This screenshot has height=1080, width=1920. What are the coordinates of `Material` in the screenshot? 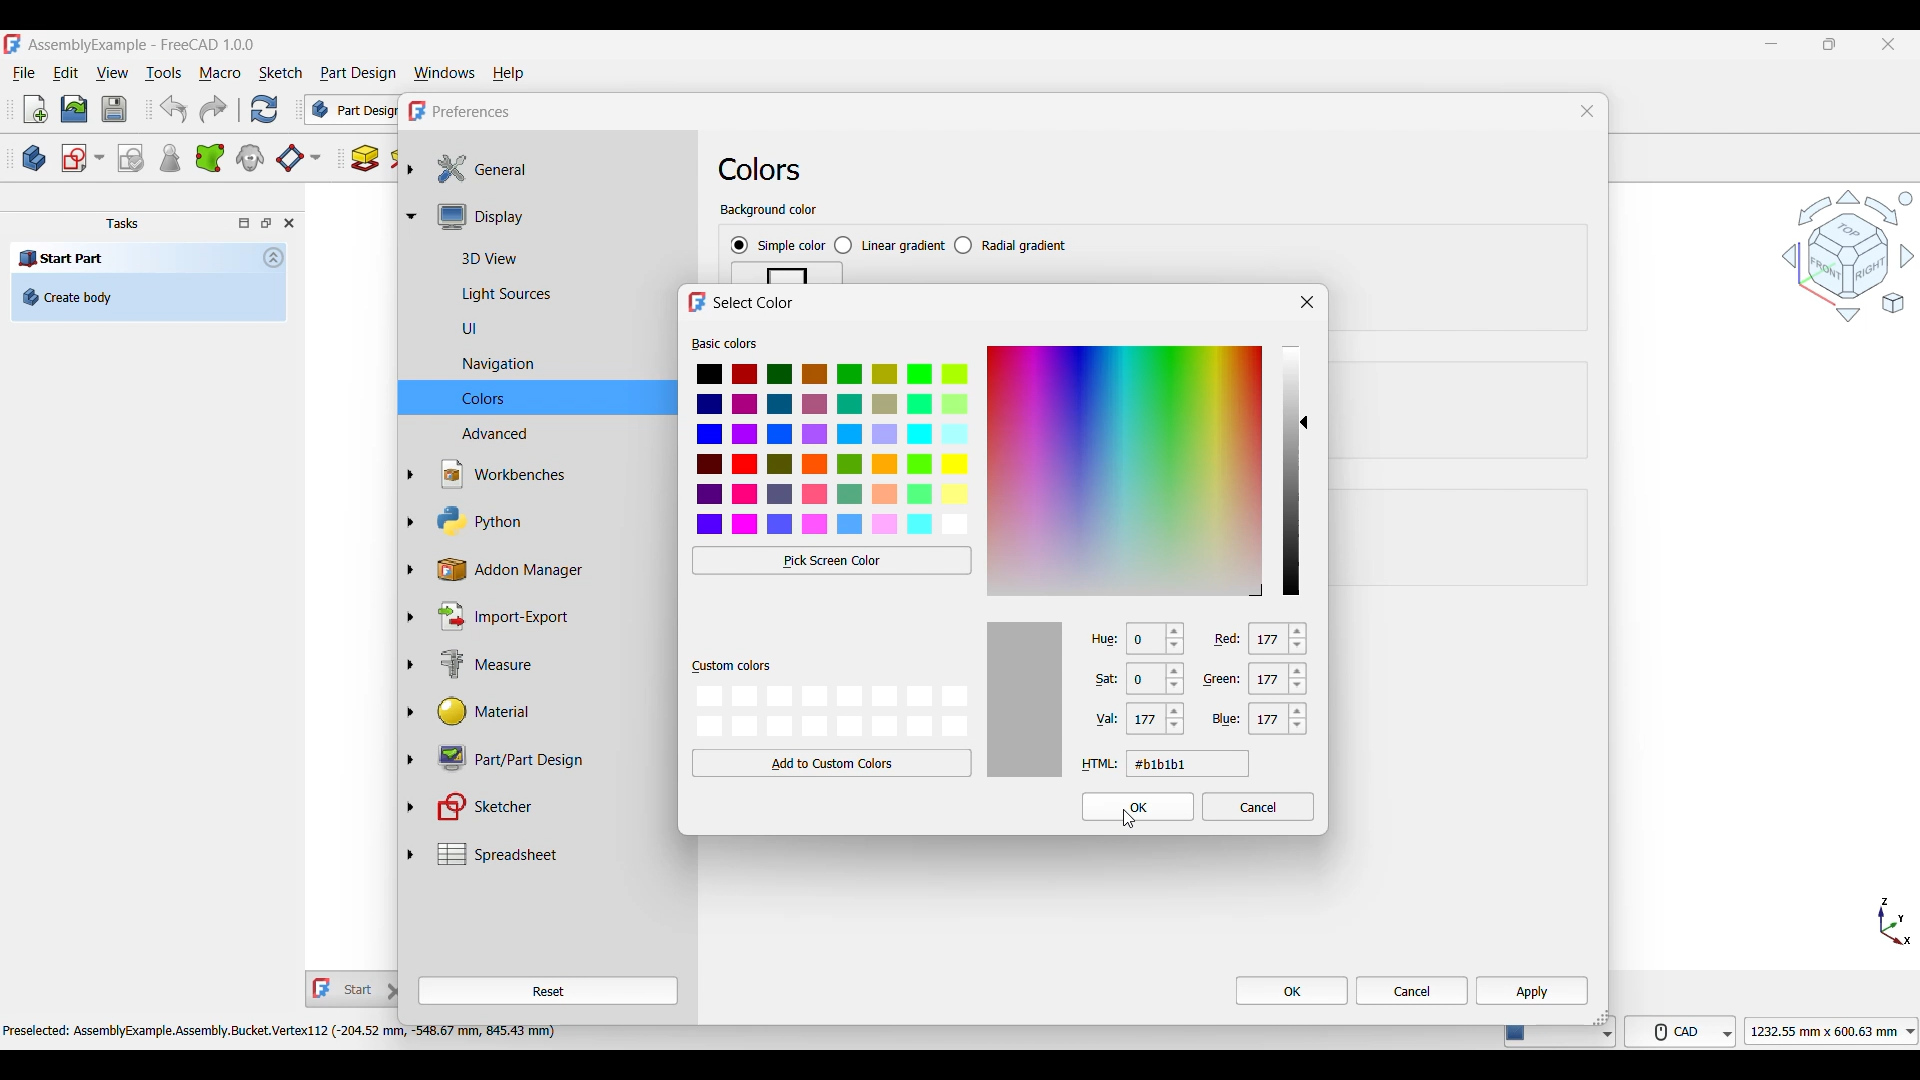 It's located at (546, 712).